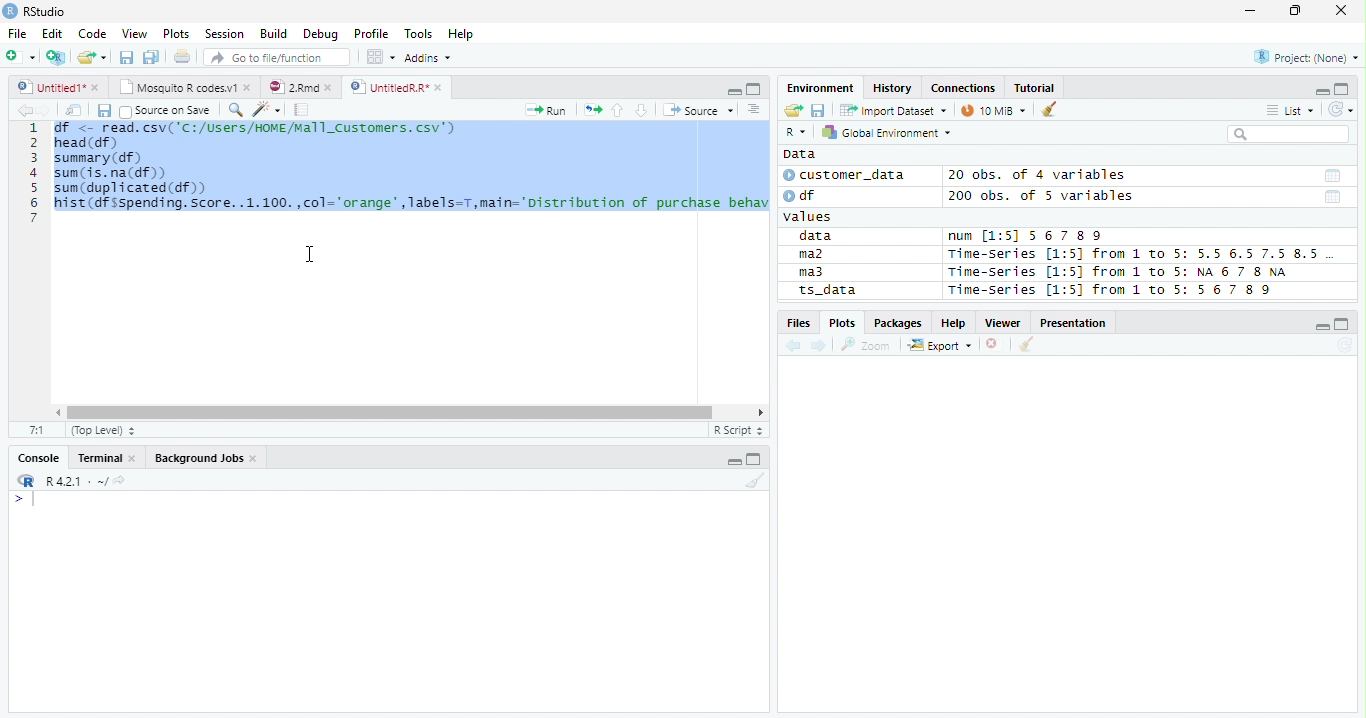 The image size is (1366, 718). Describe the element at coordinates (1333, 198) in the screenshot. I see `Date` at that location.